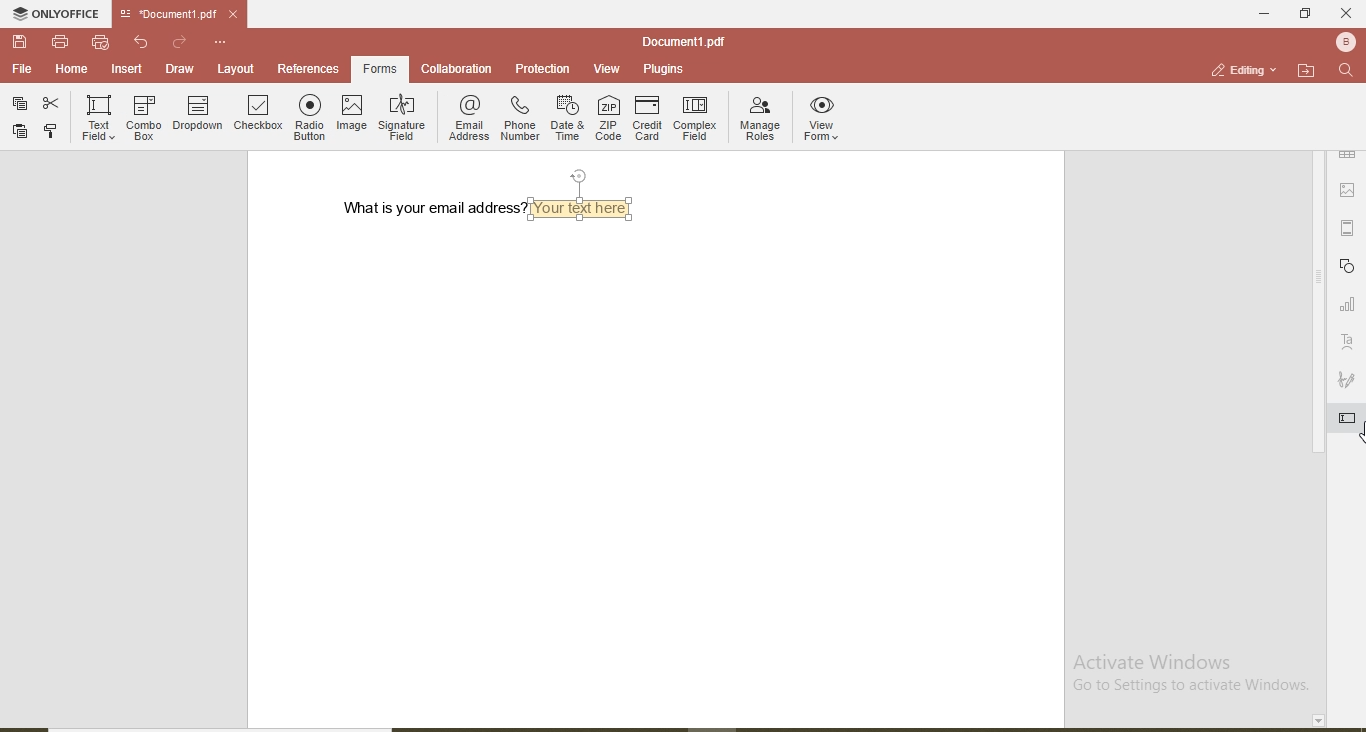  What do you see at coordinates (352, 114) in the screenshot?
I see `image` at bounding box center [352, 114].